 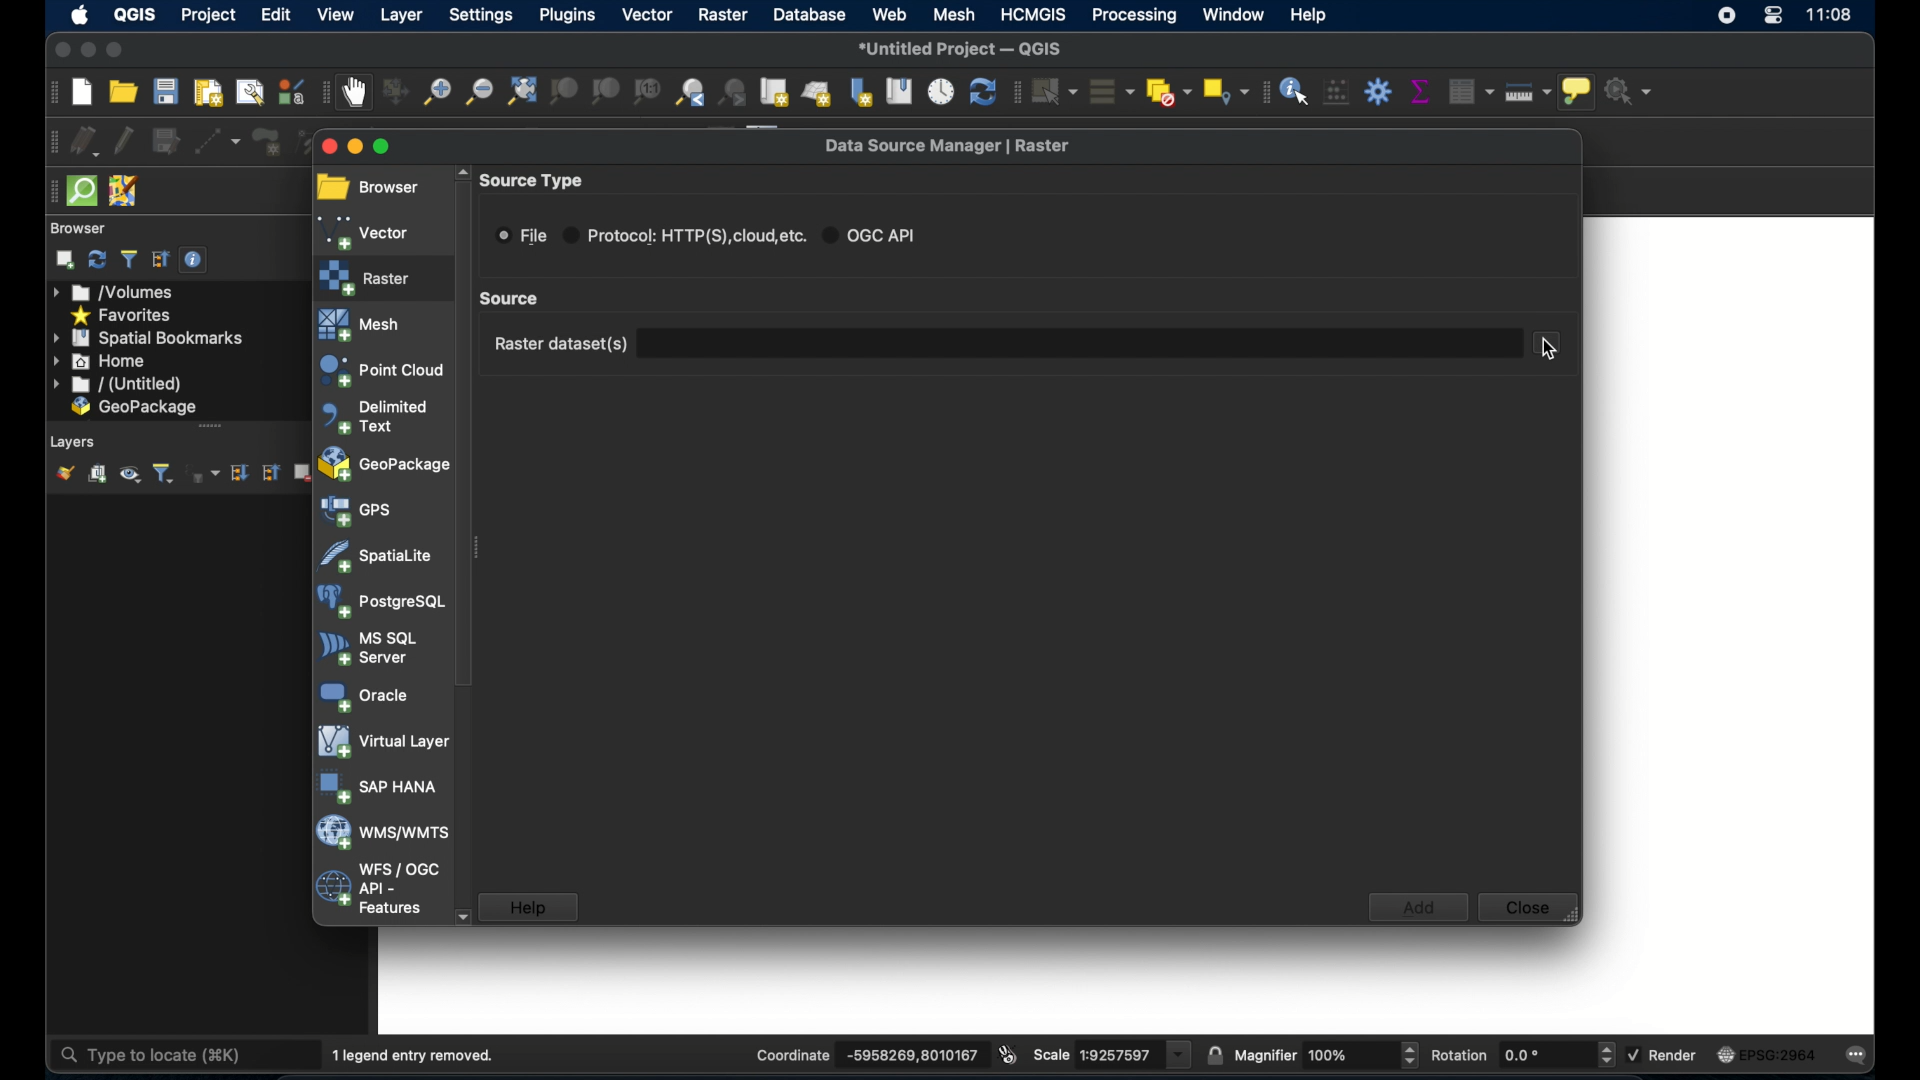 What do you see at coordinates (1166, 91) in the screenshot?
I see `deselect features from all layers` at bounding box center [1166, 91].